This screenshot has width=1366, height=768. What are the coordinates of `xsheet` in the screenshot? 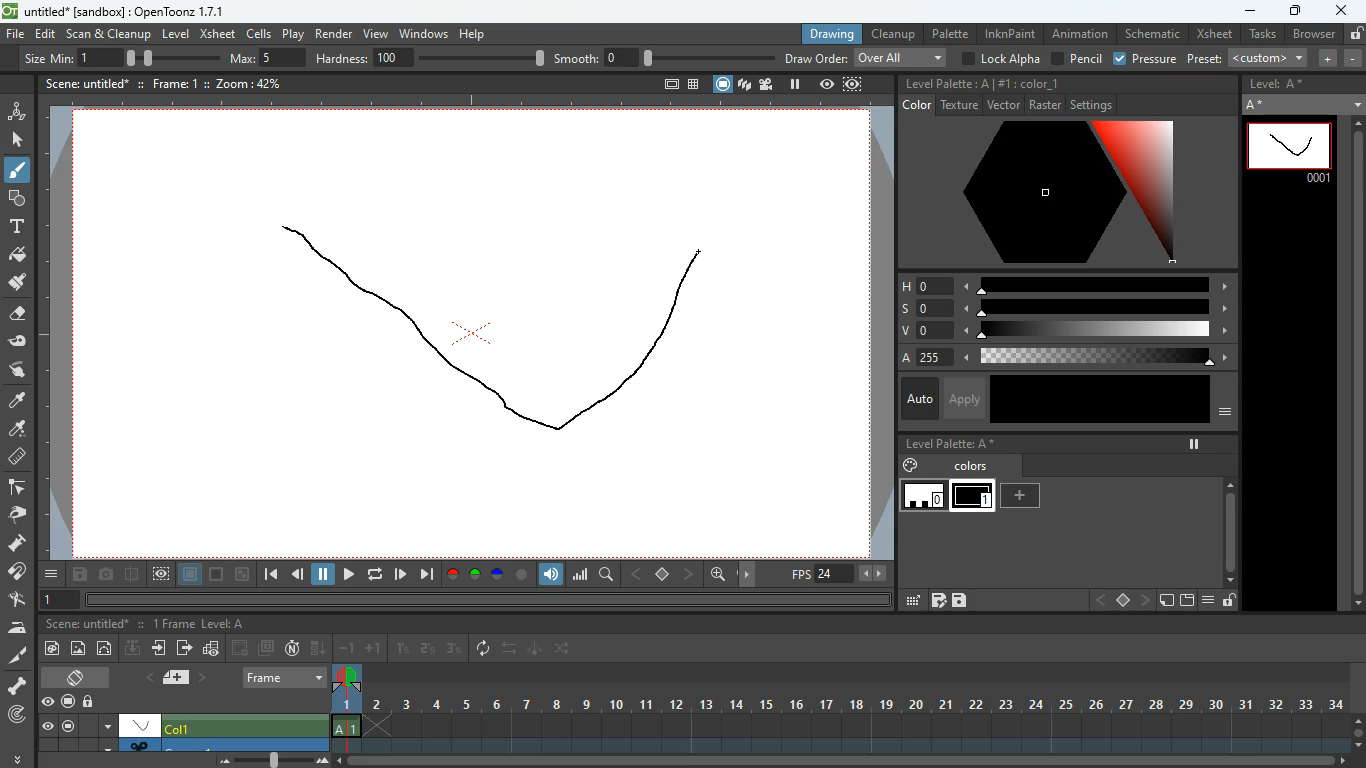 It's located at (217, 33).